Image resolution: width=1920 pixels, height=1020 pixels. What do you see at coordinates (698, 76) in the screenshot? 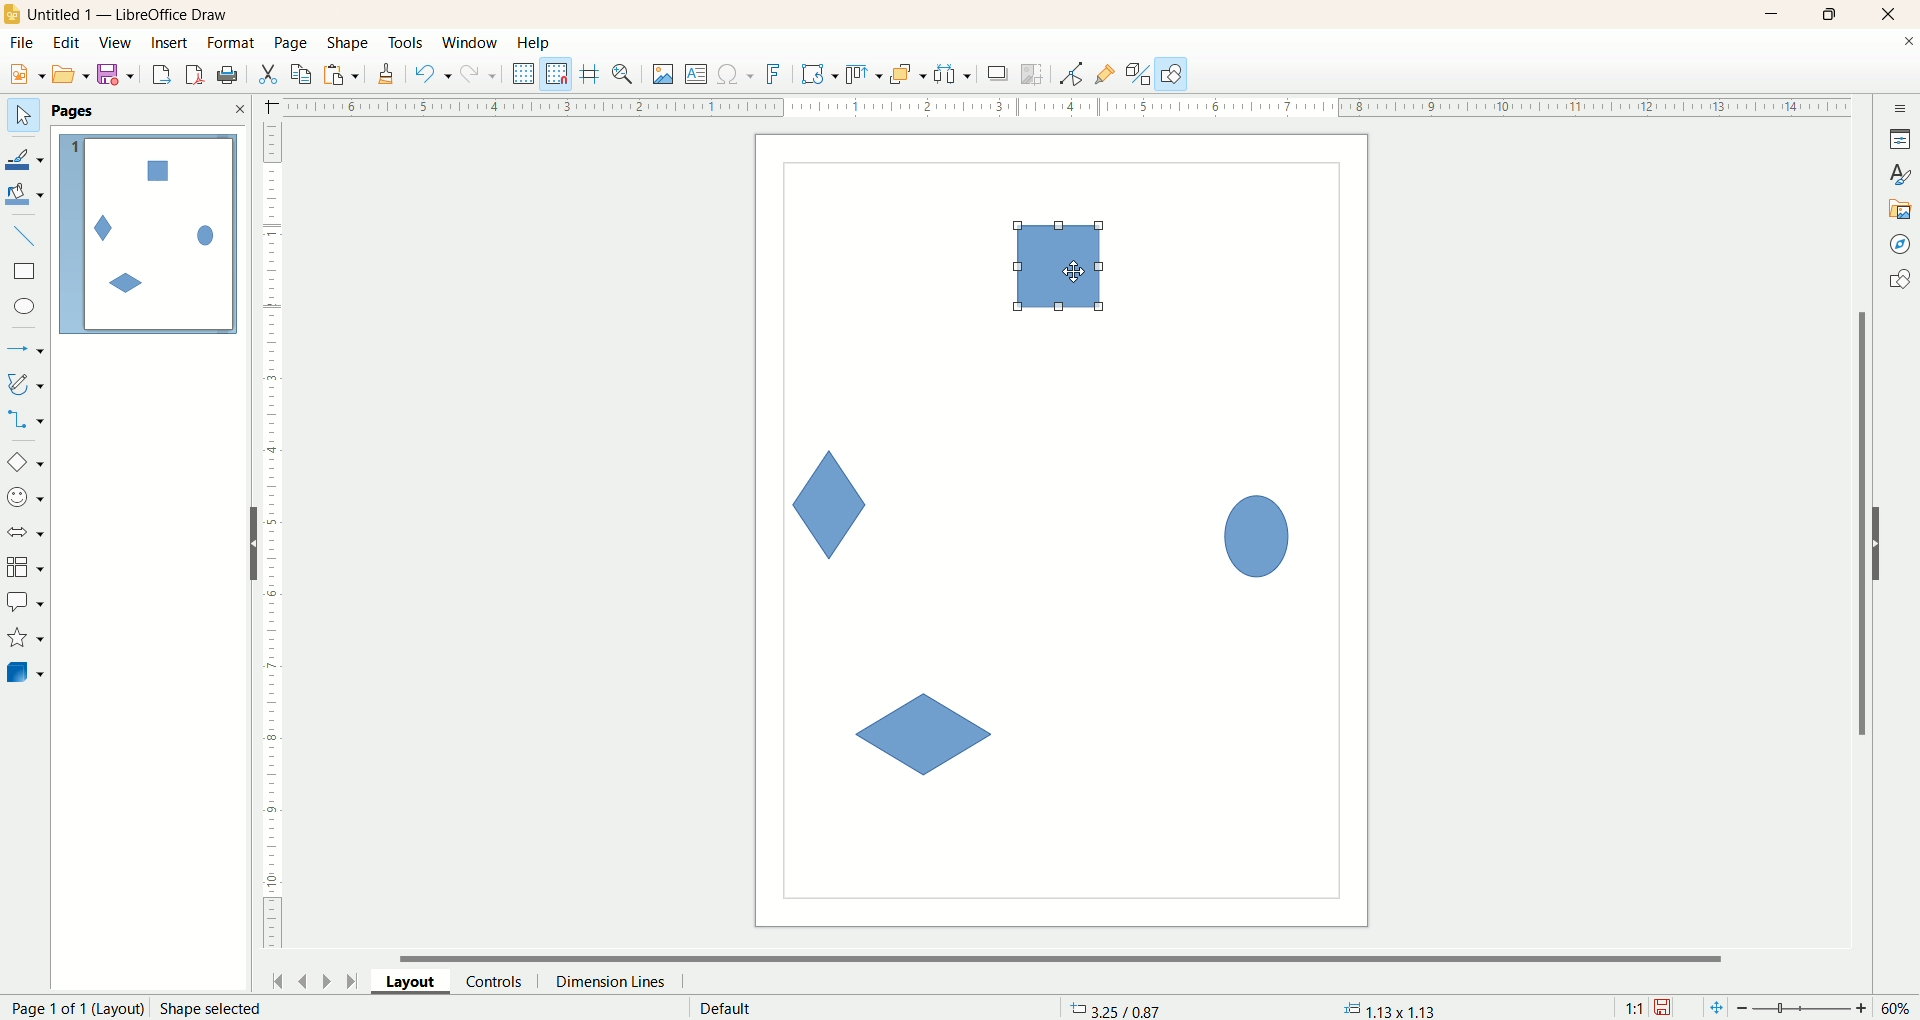
I see `text box` at bounding box center [698, 76].